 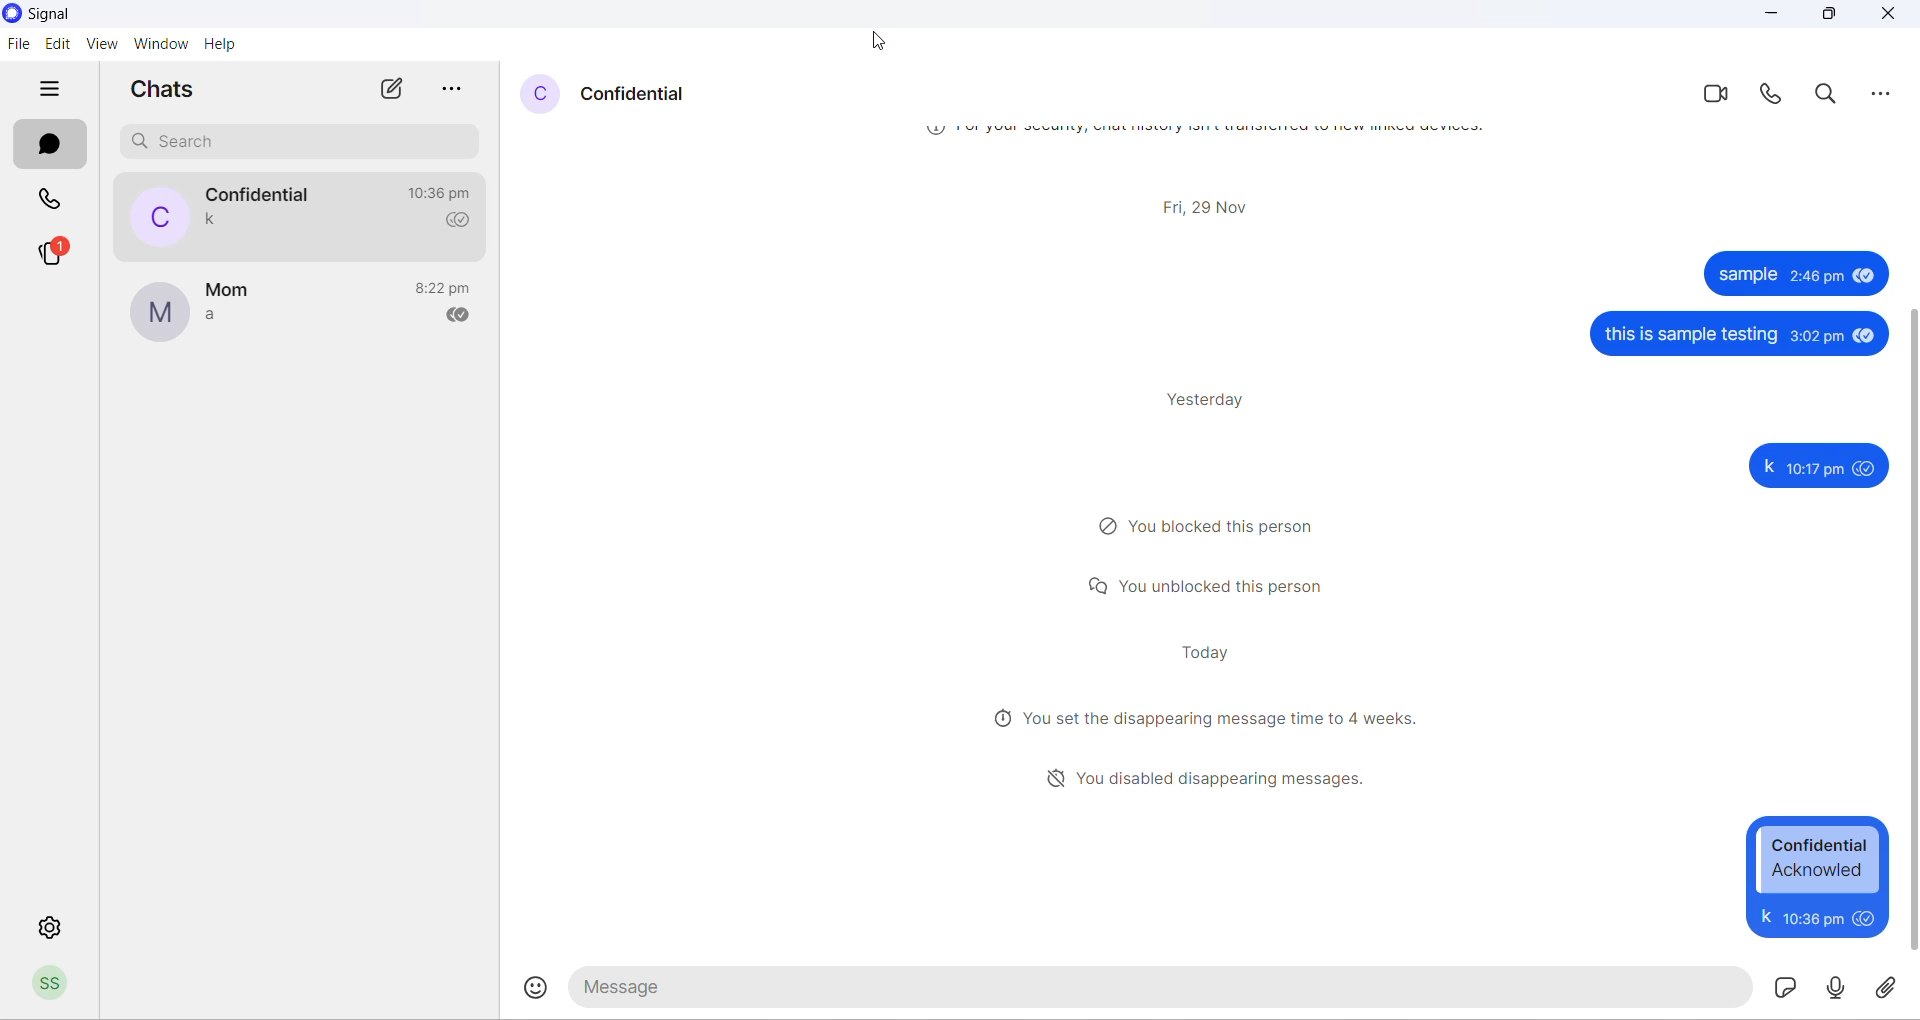 I want to click on chats, so click(x=49, y=144).